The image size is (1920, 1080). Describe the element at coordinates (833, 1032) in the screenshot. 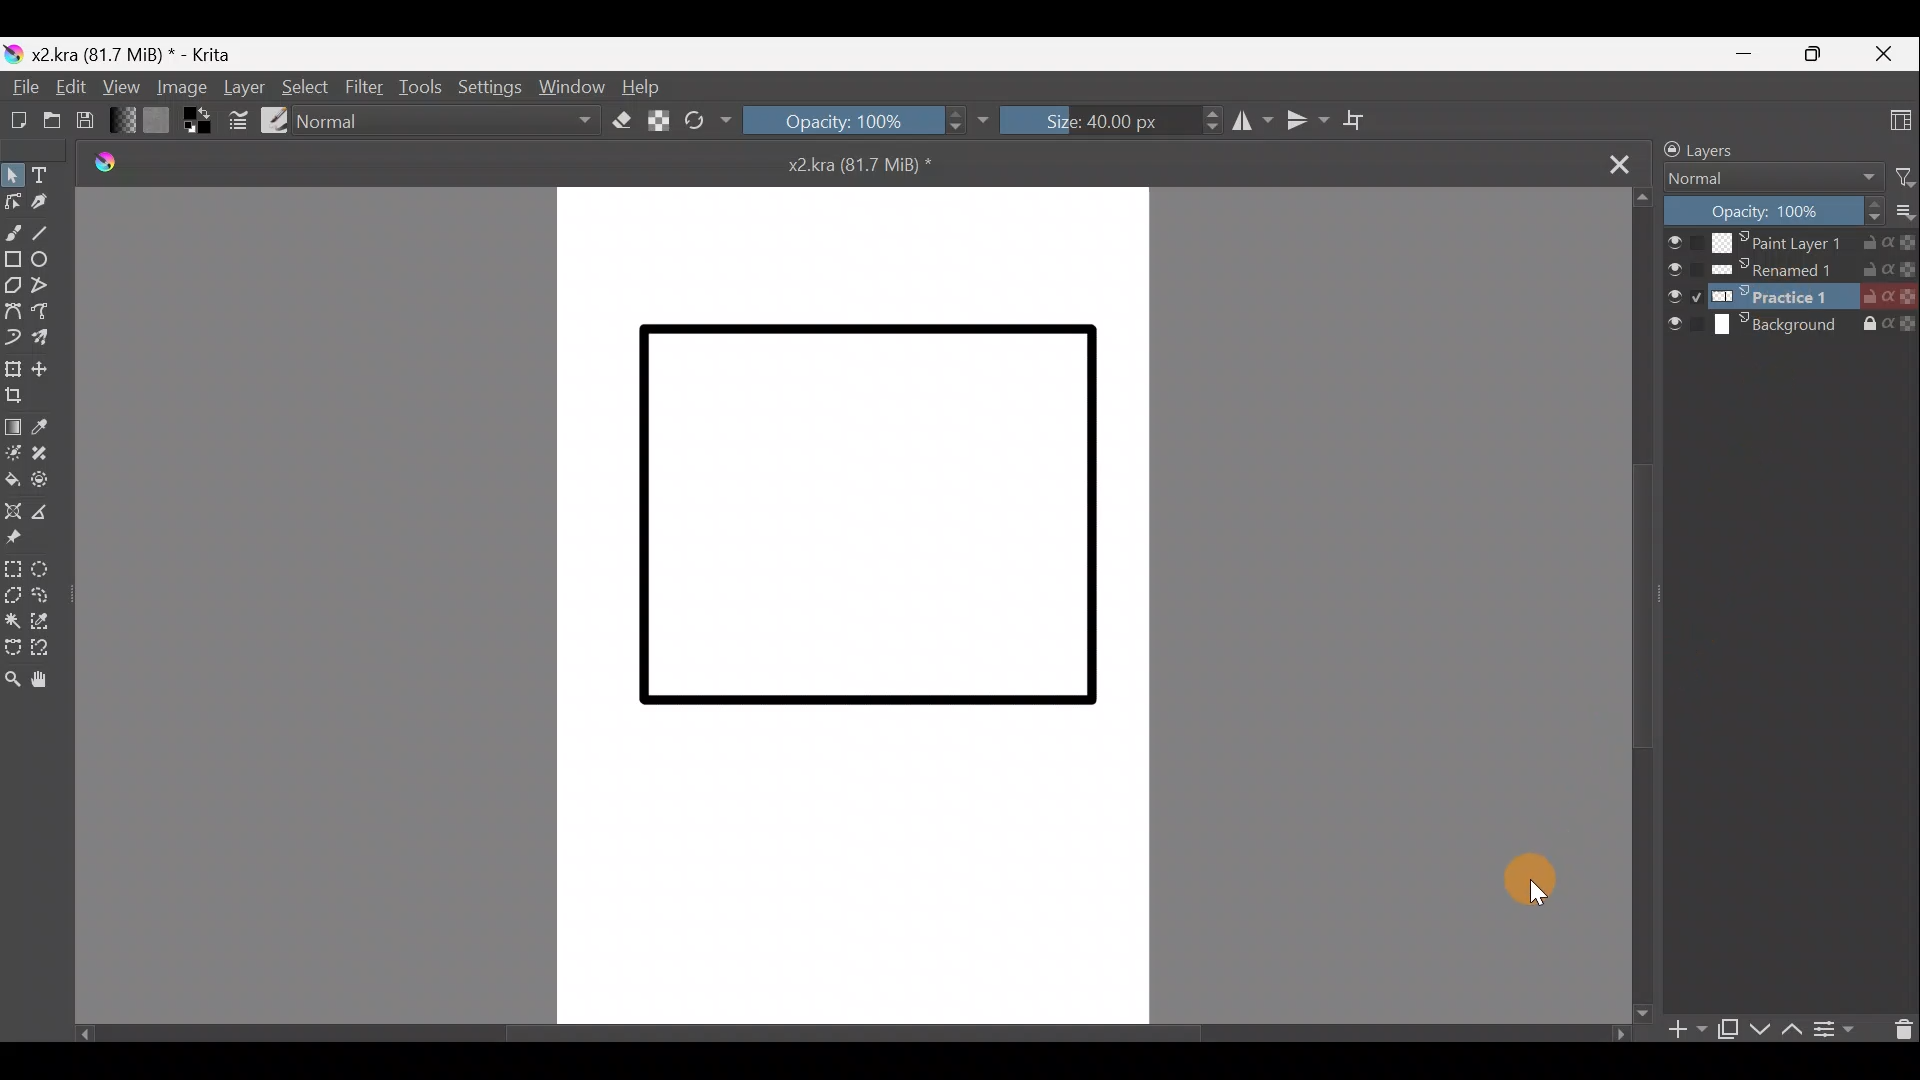

I see `Scroll bar` at that location.